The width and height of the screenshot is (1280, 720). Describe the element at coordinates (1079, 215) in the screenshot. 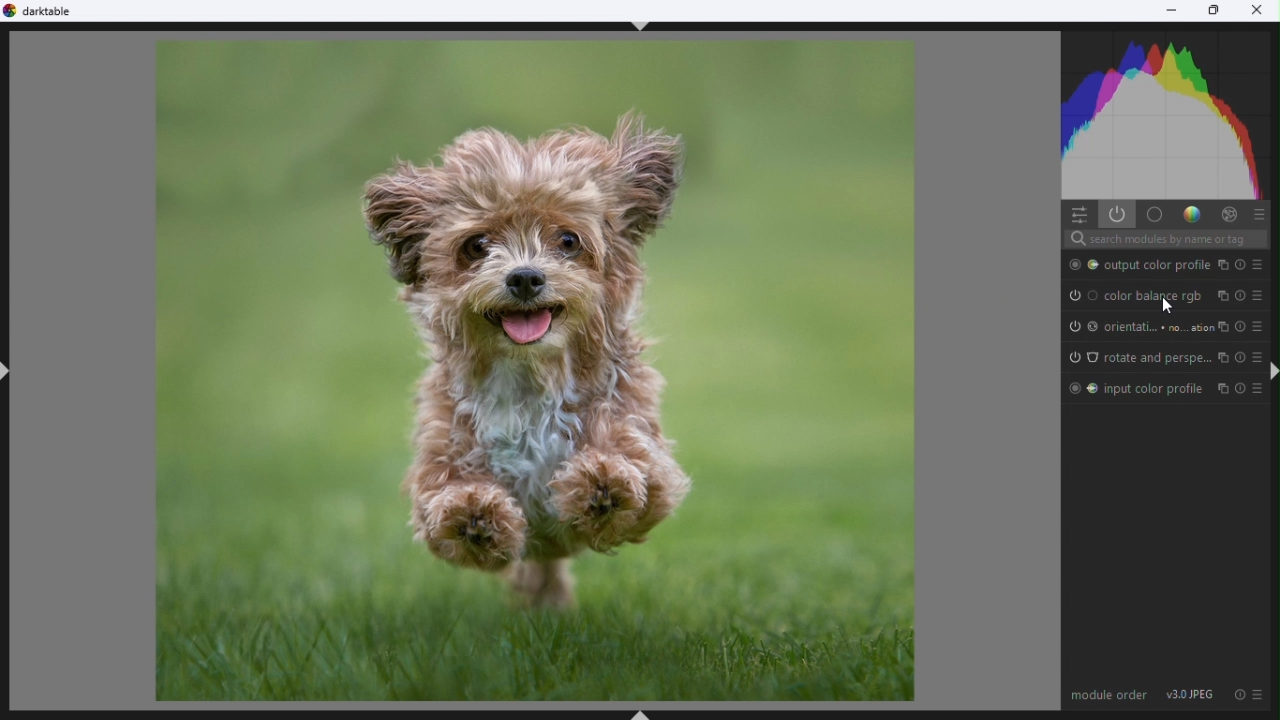

I see `quick settings` at that location.